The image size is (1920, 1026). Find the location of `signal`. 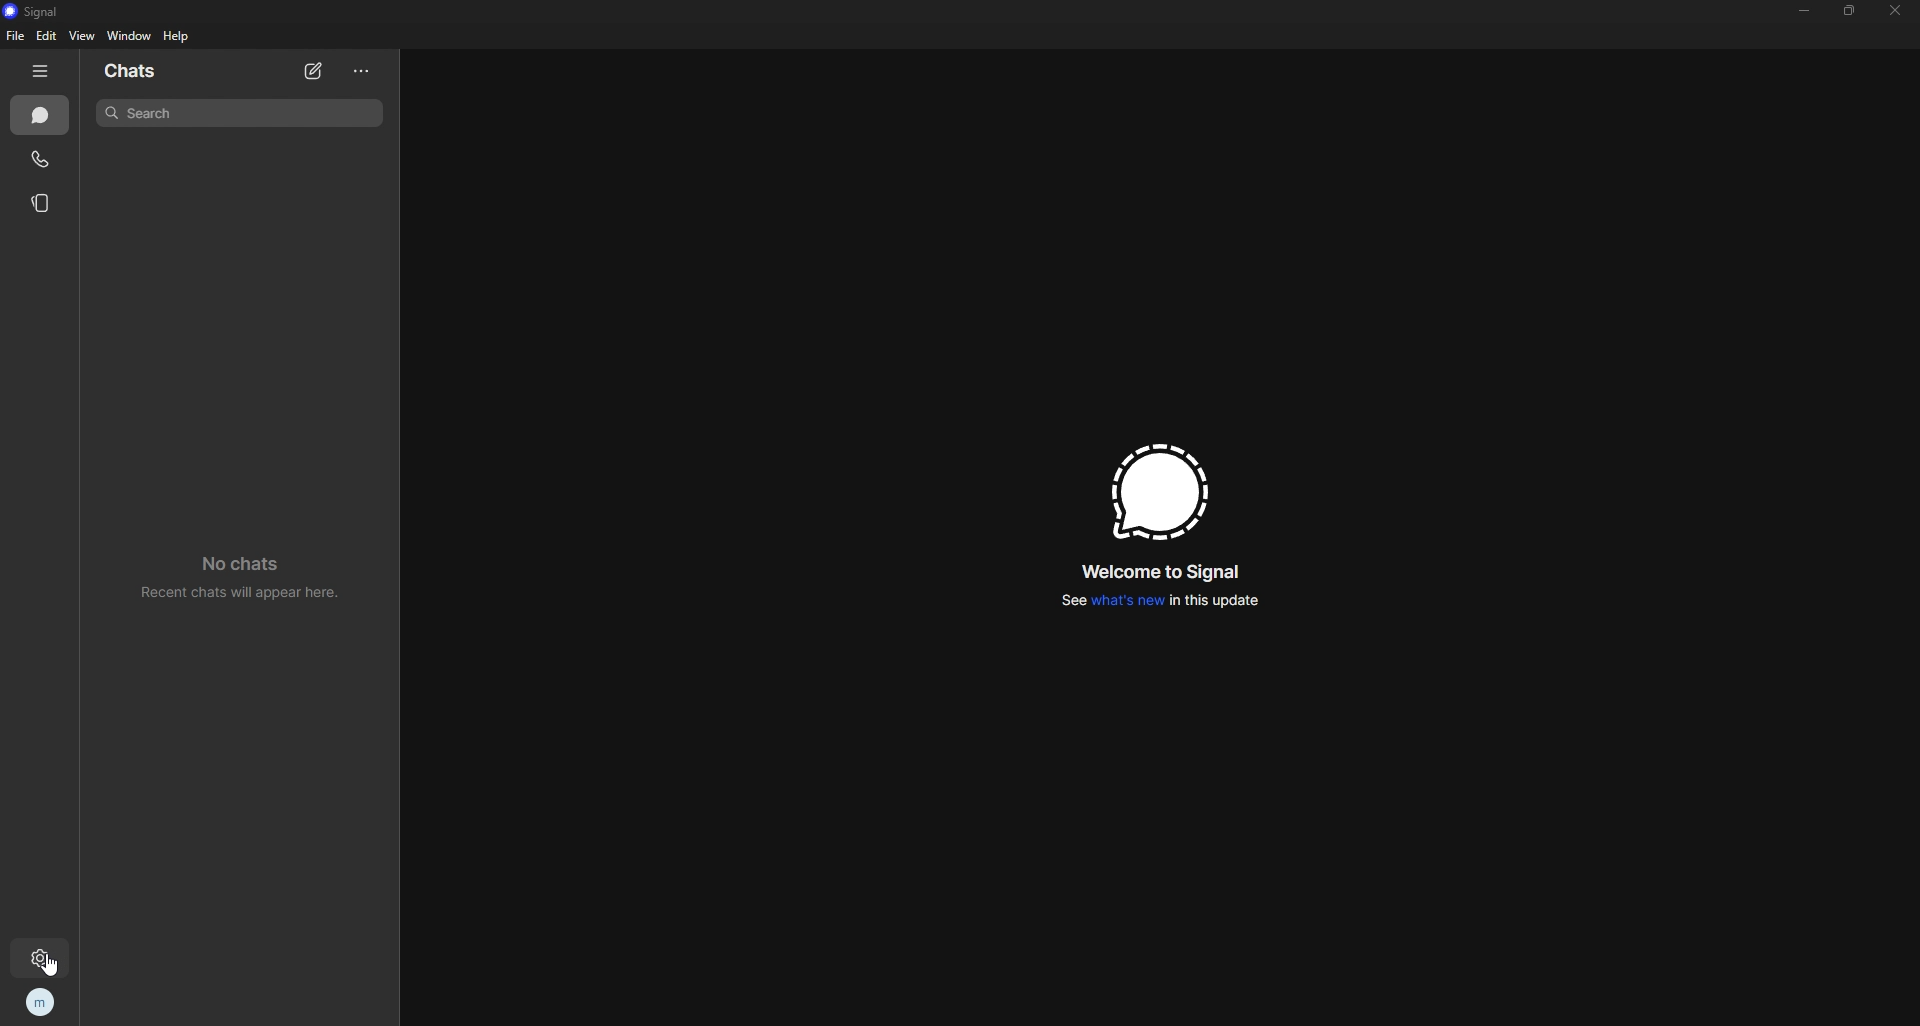

signal is located at coordinates (40, 12).